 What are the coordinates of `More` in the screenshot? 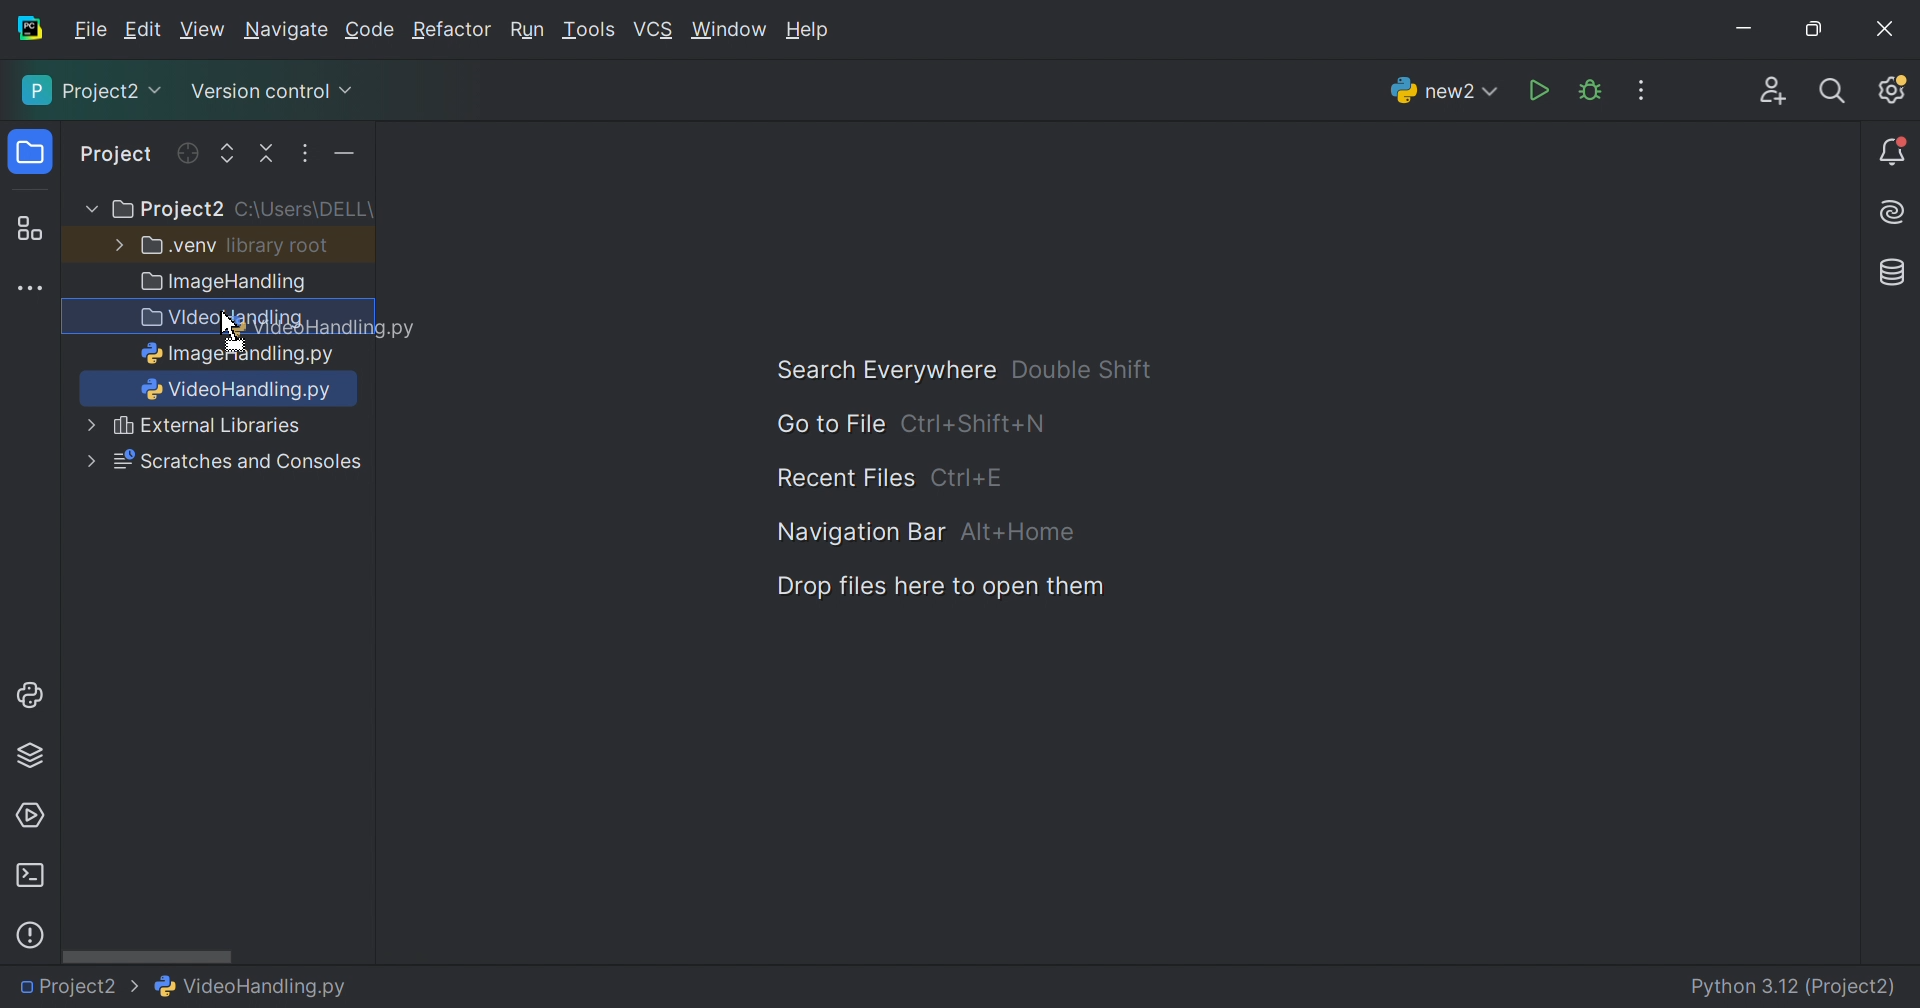 It's located at (87, 210).